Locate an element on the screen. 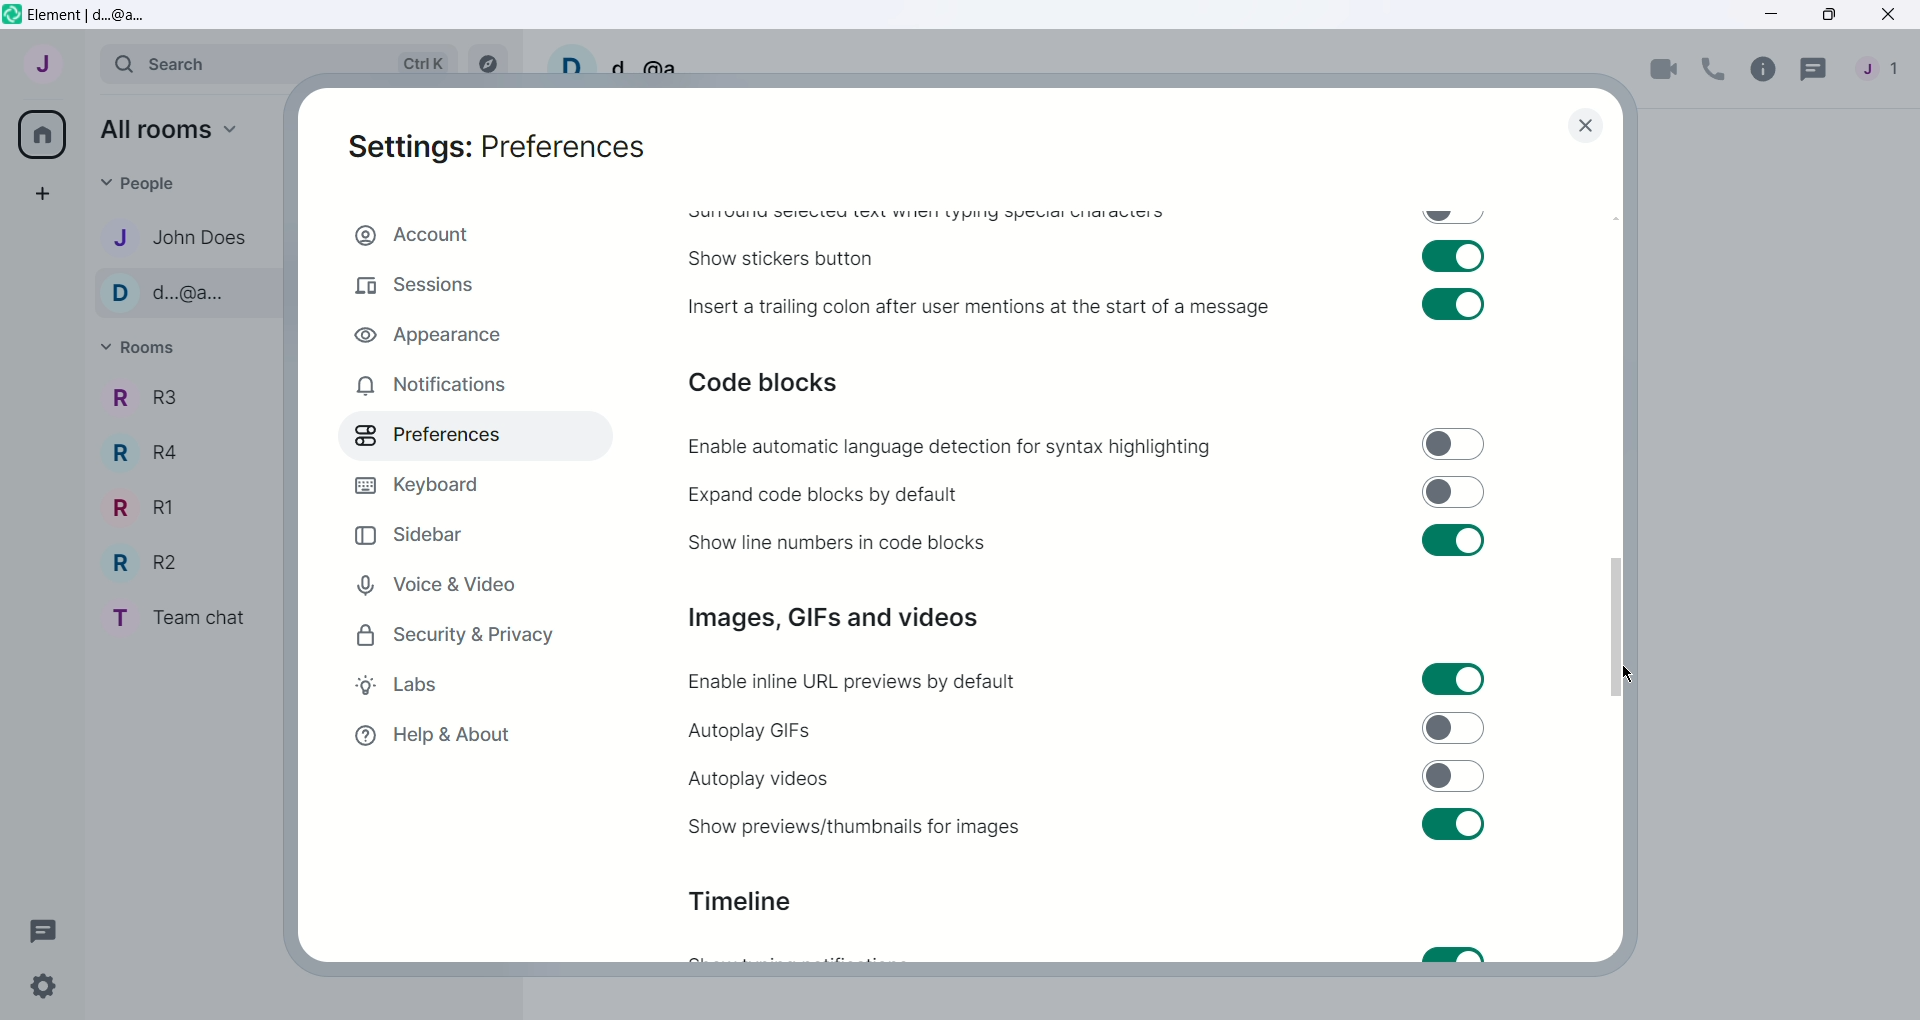 The width and height of the screenshot is (1920, 1020). People  is located at coordinates (143, 185).